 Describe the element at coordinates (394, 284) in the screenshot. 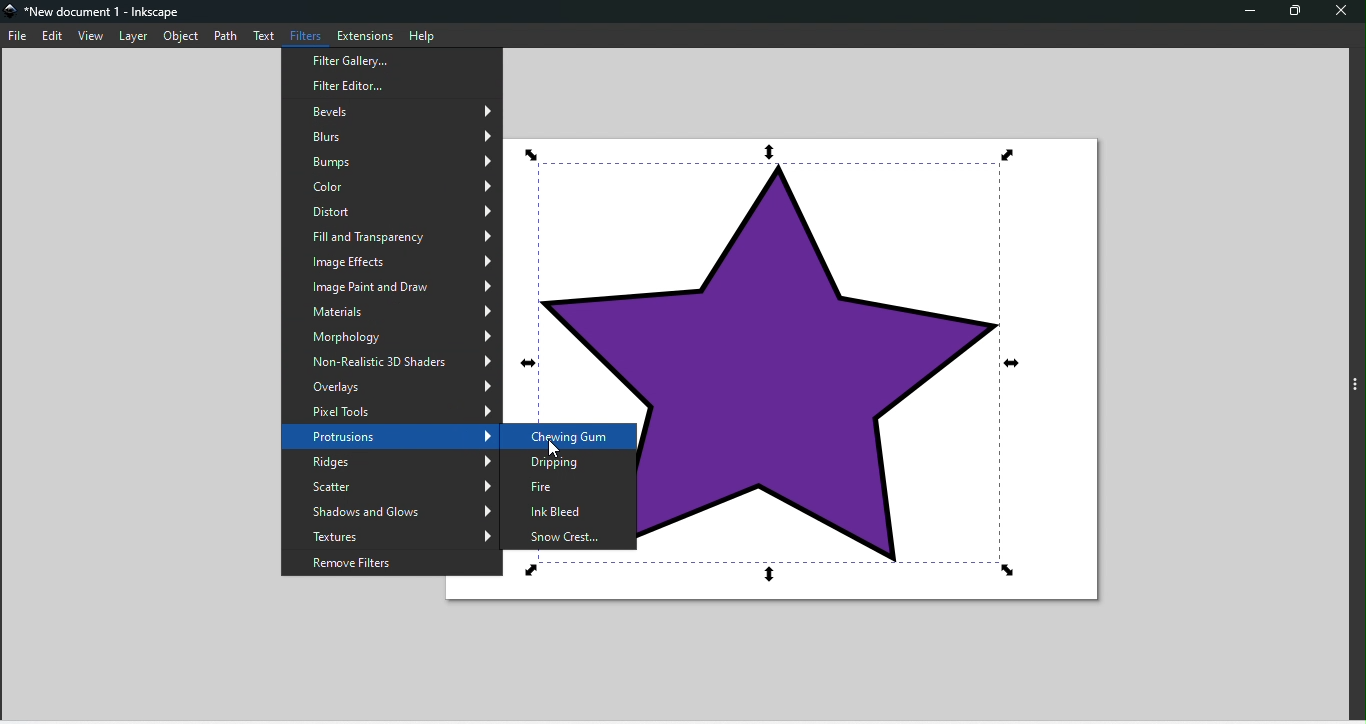

I see `Image paint and draw` at that location.